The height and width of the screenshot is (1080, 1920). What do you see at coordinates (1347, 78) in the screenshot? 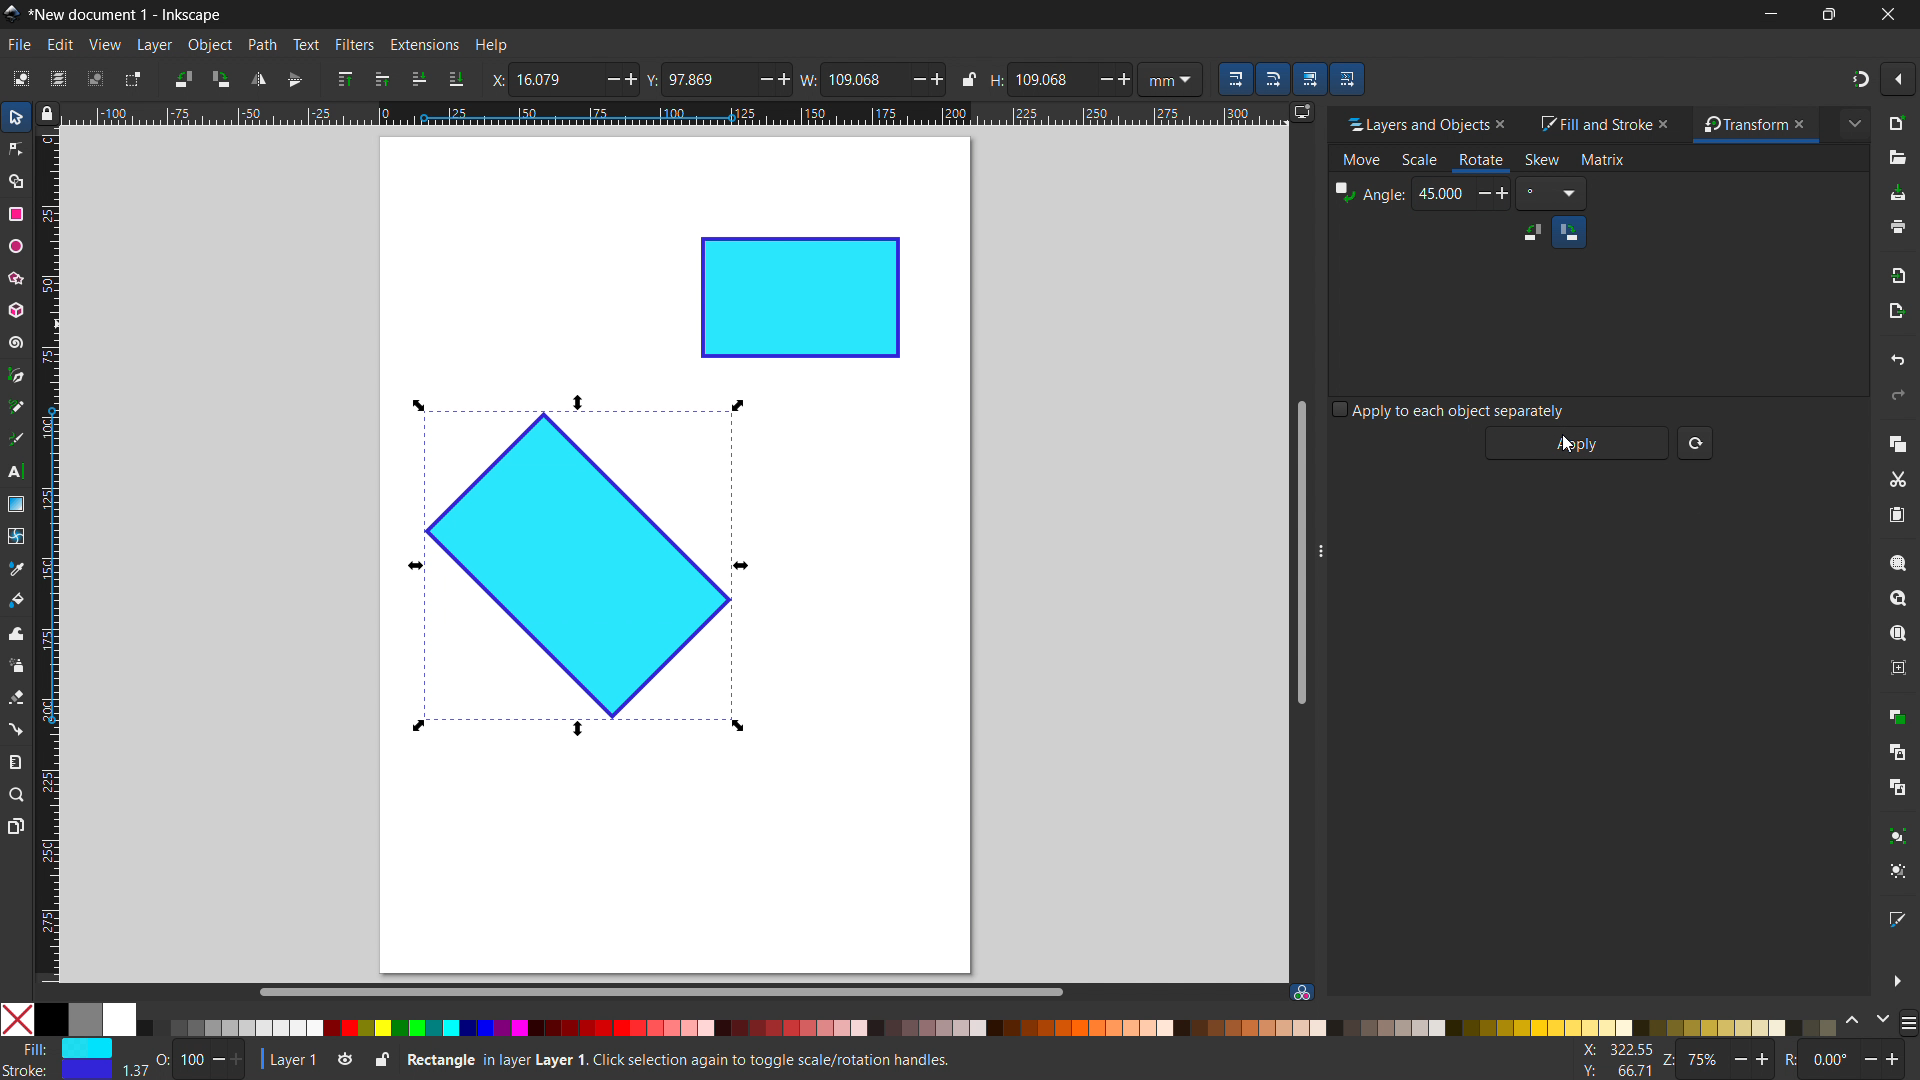
I see `move patterns along with the objects` at bounding box center [1347, 78].